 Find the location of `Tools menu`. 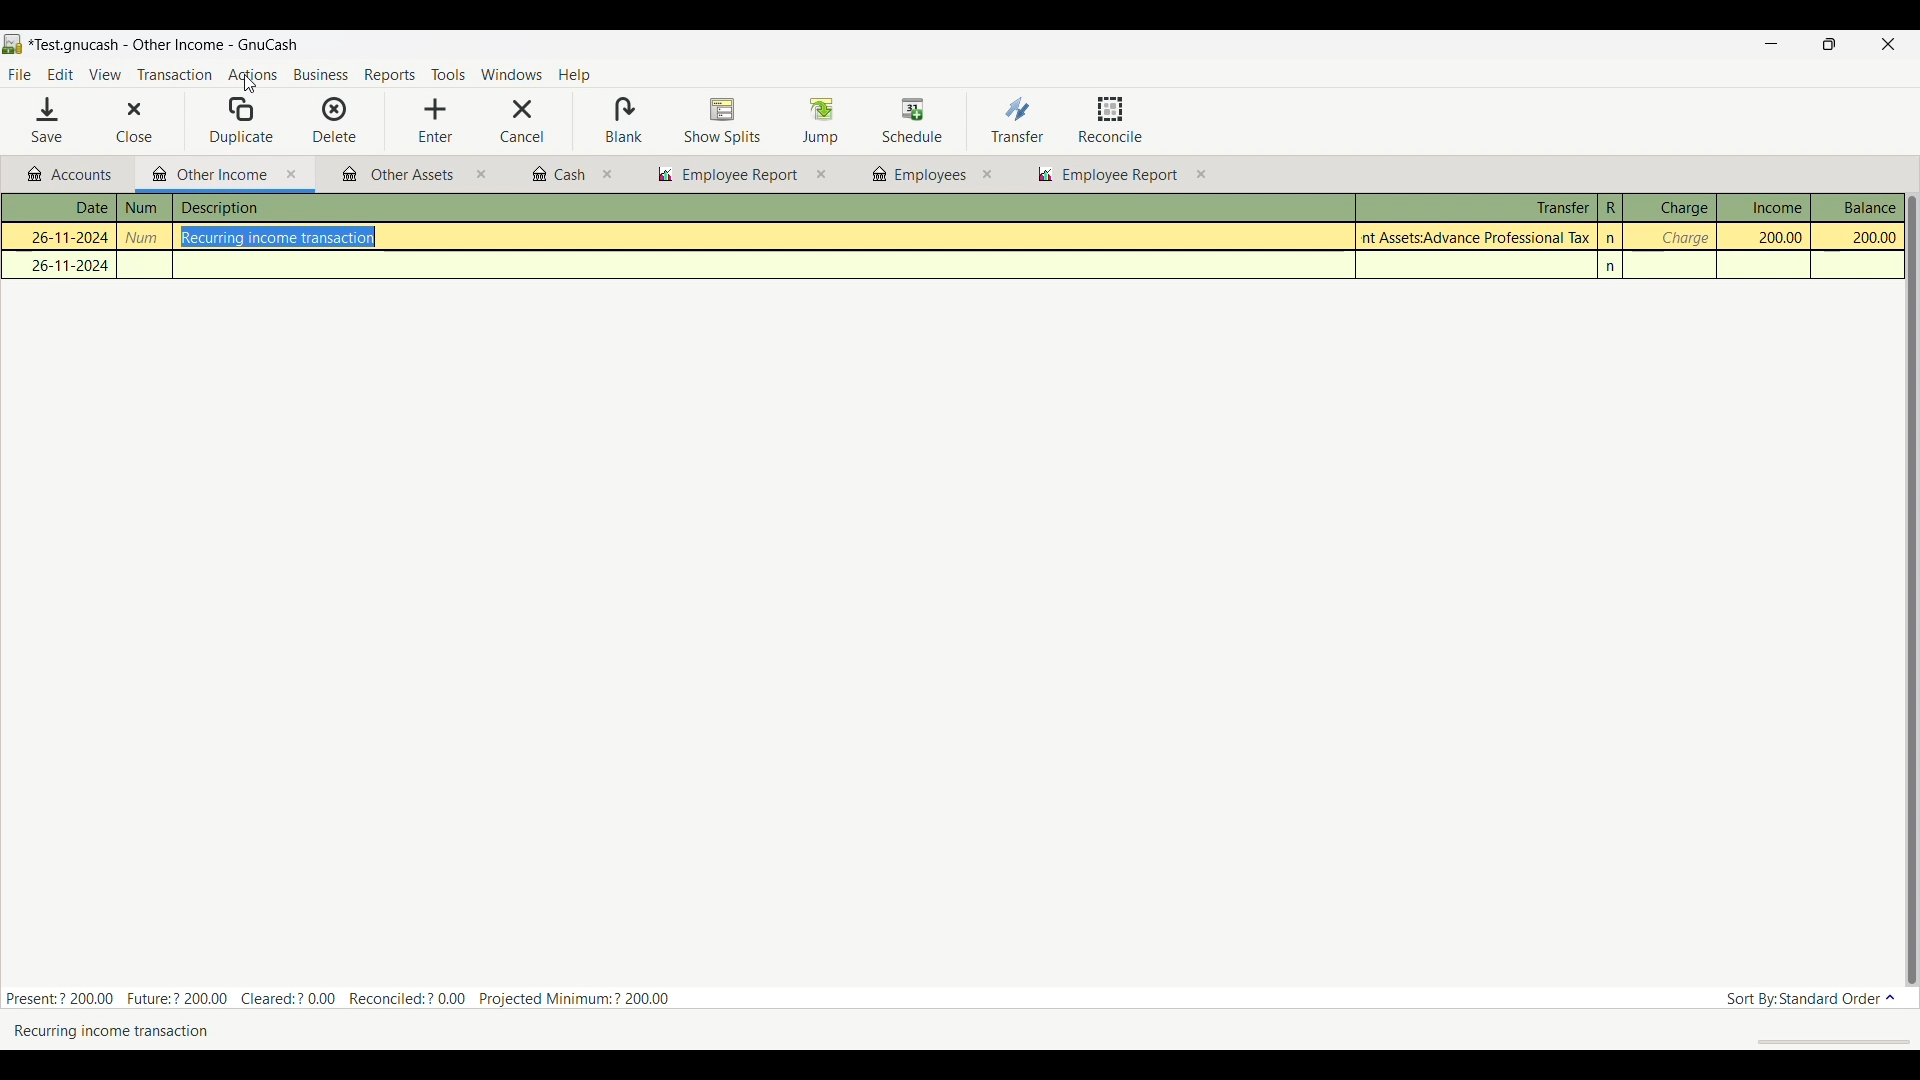

Tools menu is located at coordinates (448, 76).